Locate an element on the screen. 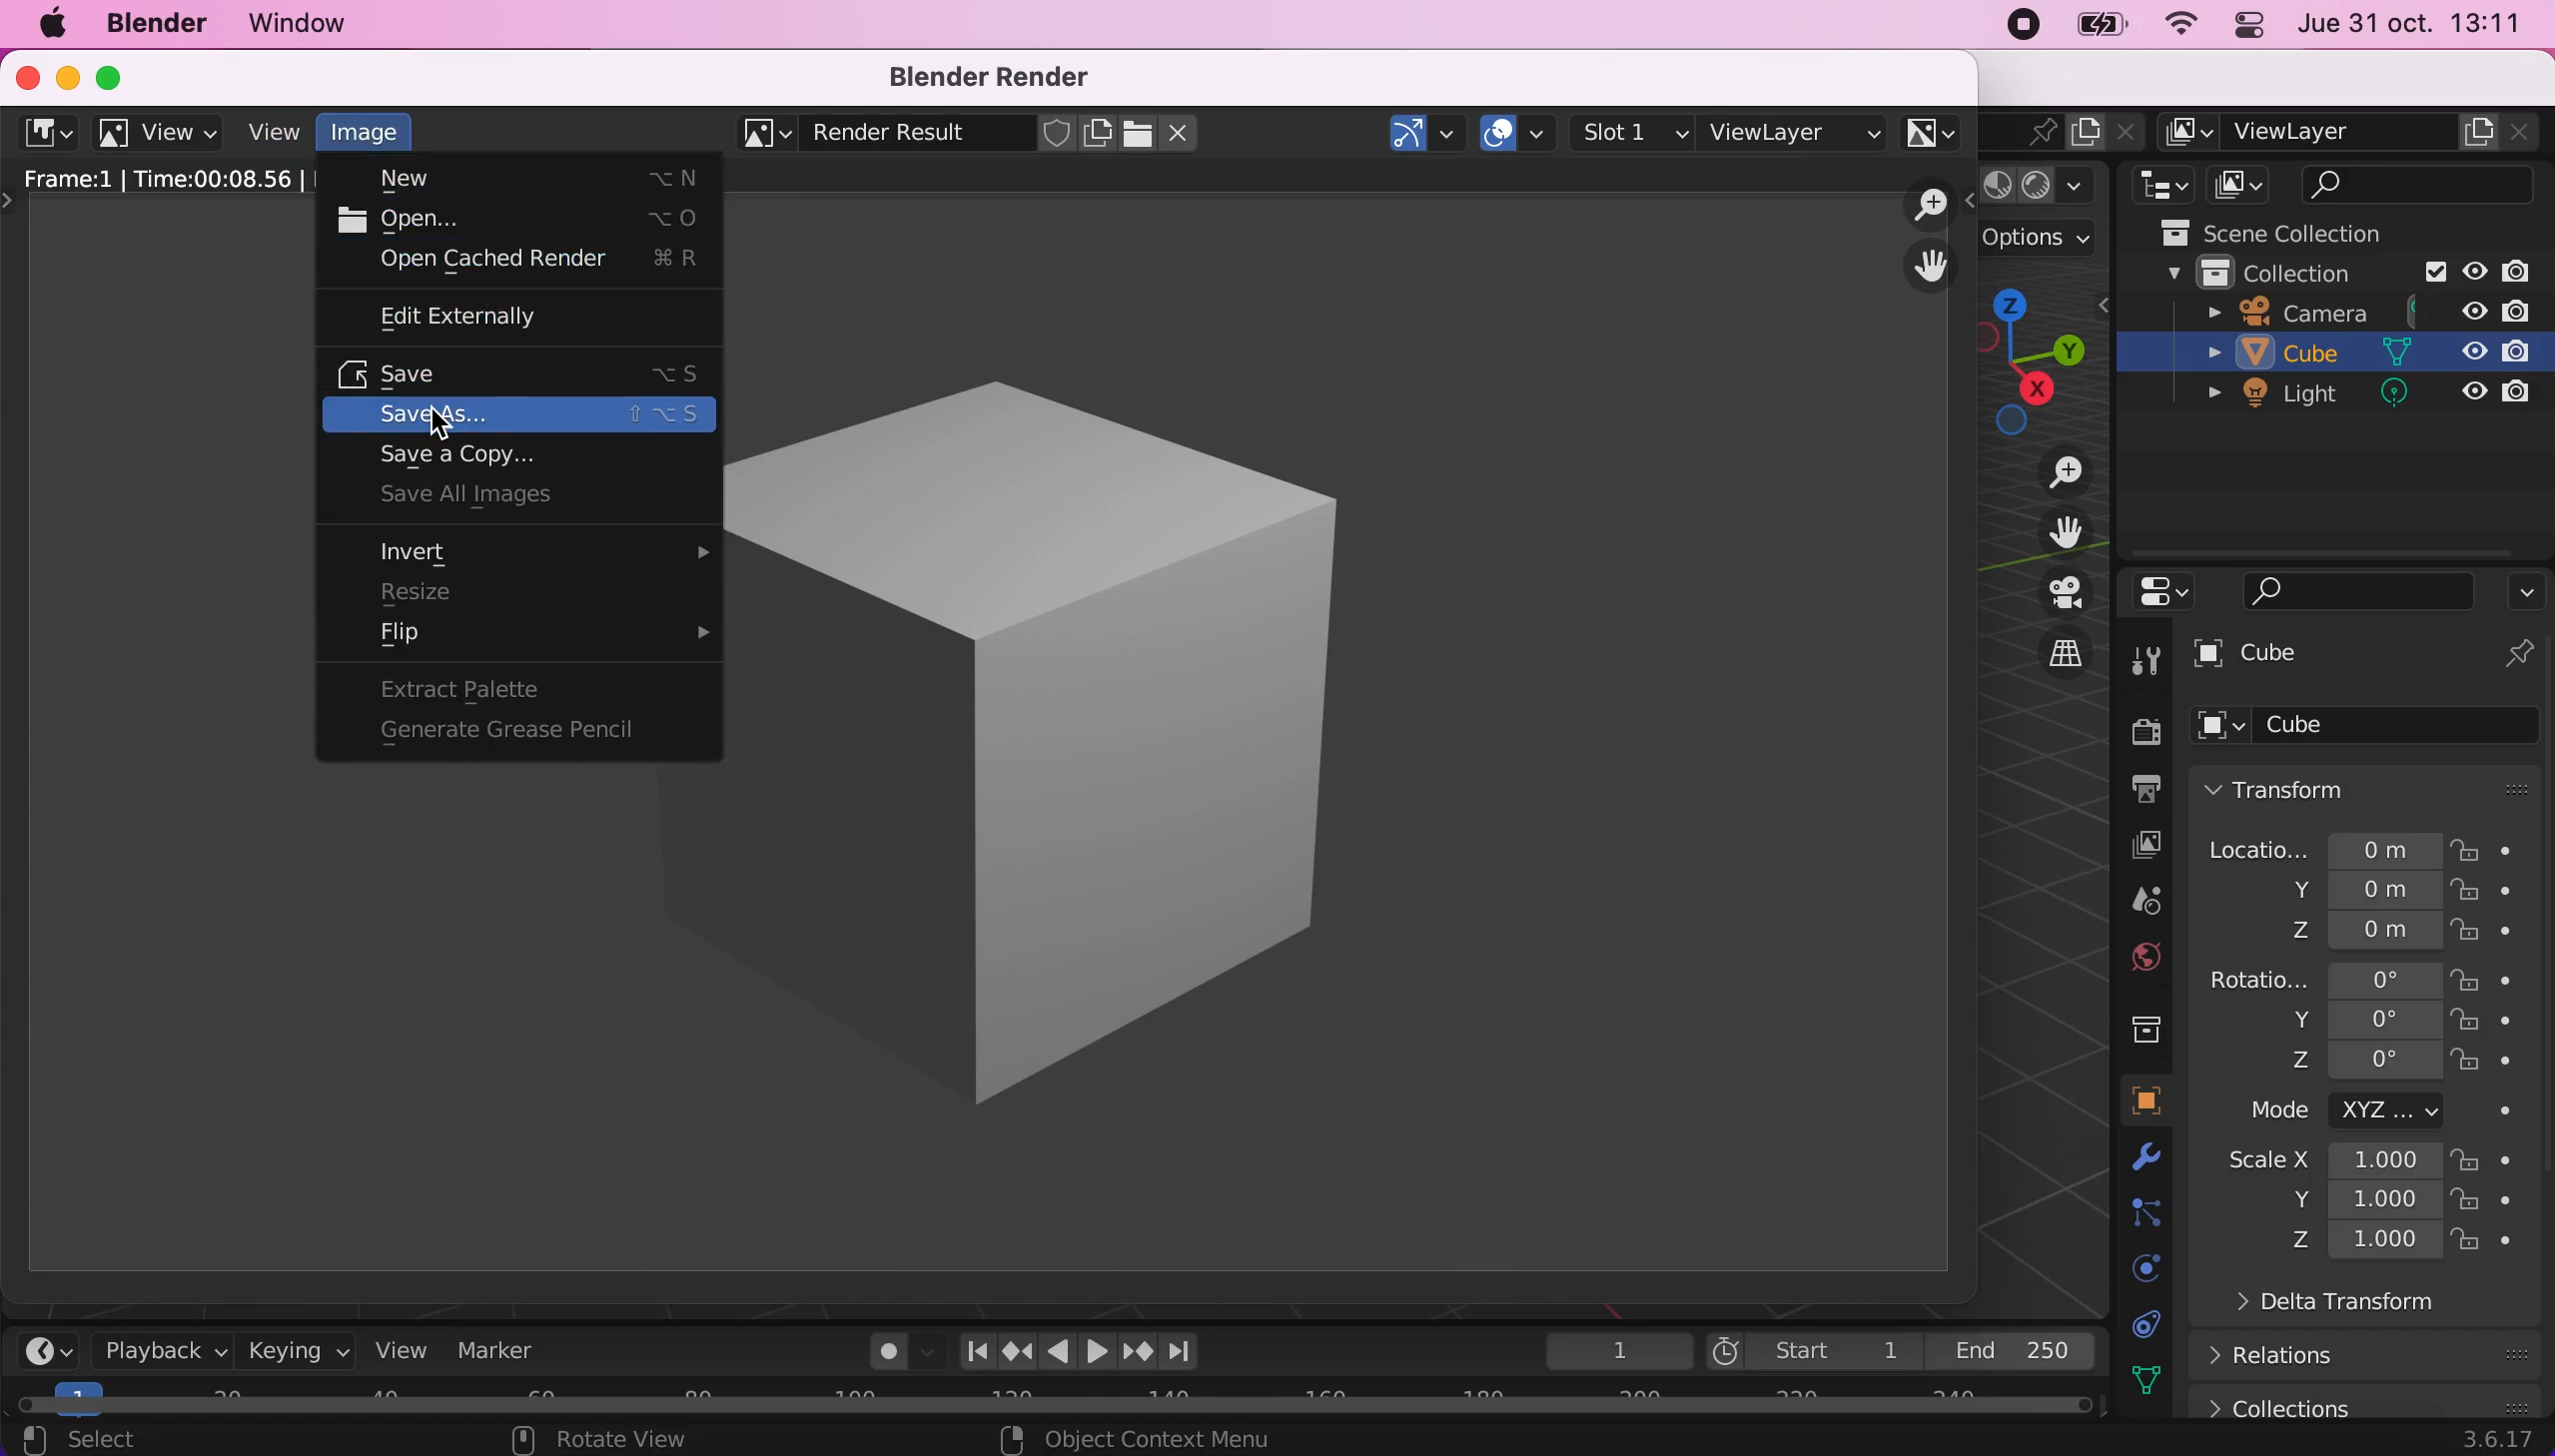 The width and height of the screenshot is (2555, 1456). view is located at coordinates (410, 1353).